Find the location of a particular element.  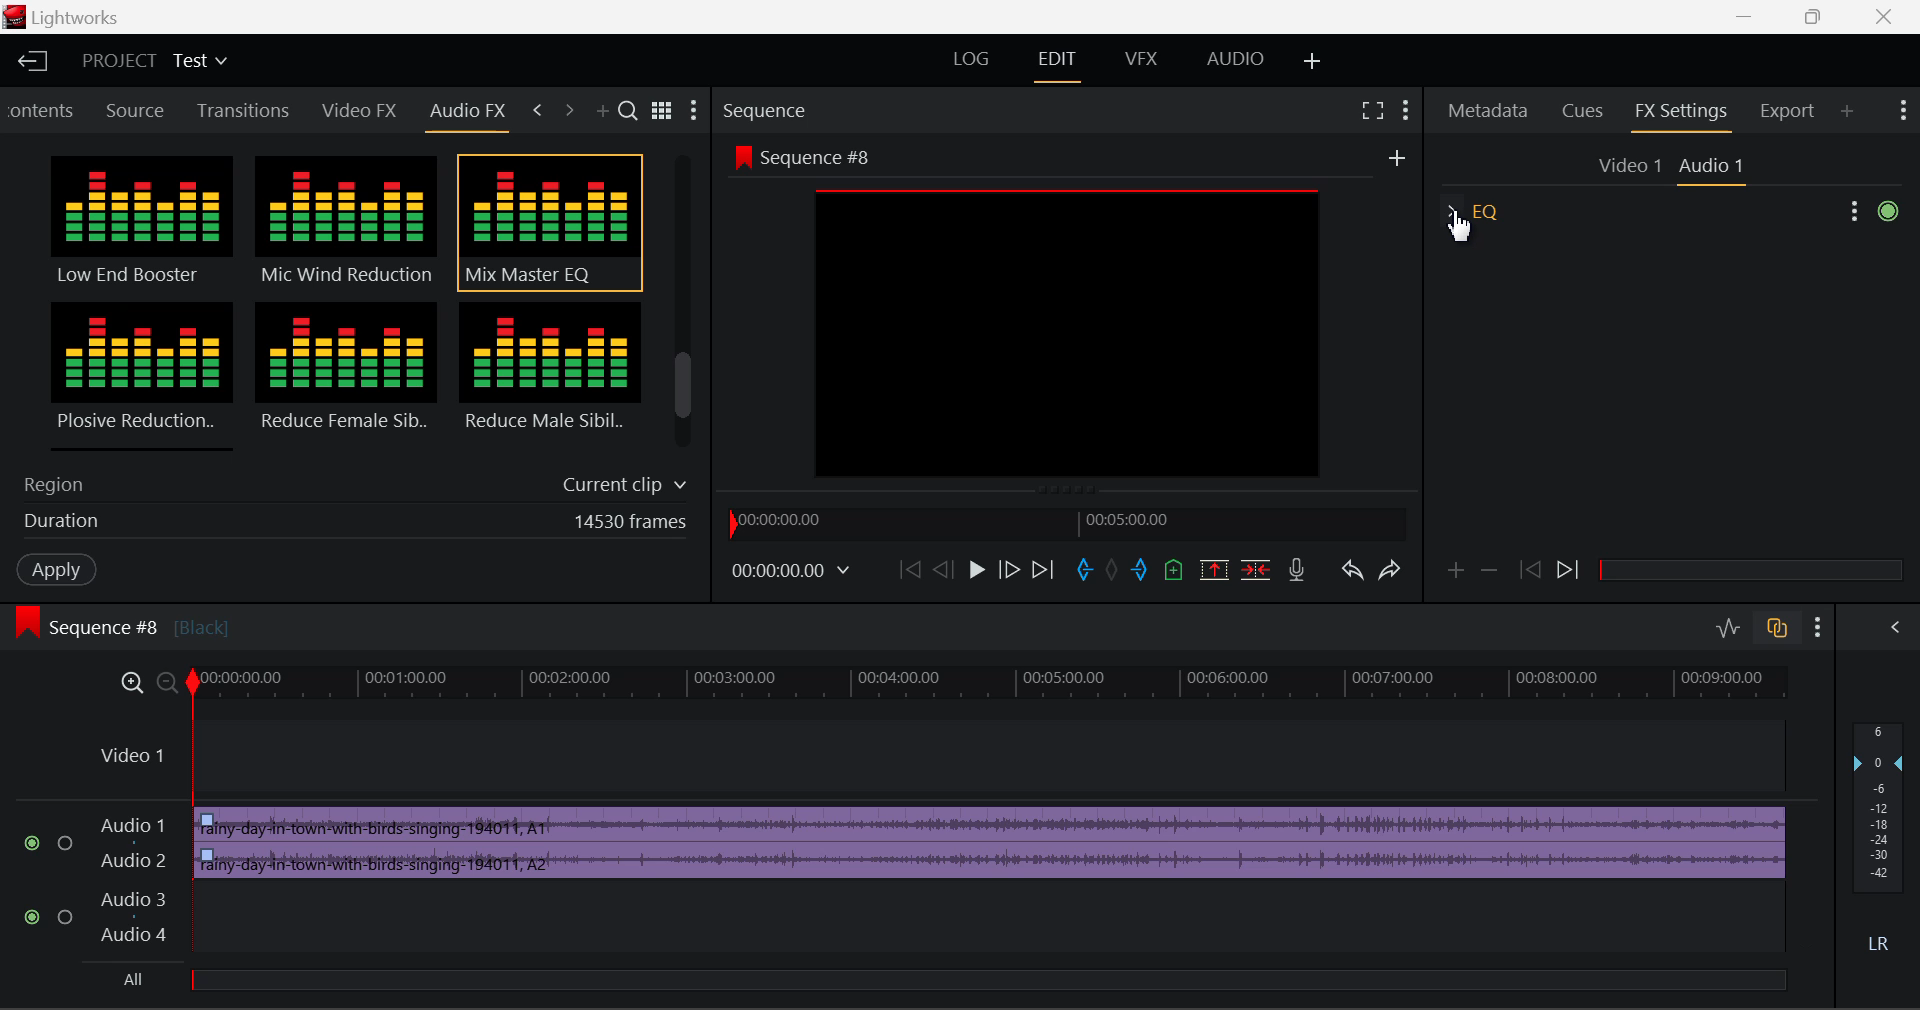

Cursor is located at coordinates (1458, 225).